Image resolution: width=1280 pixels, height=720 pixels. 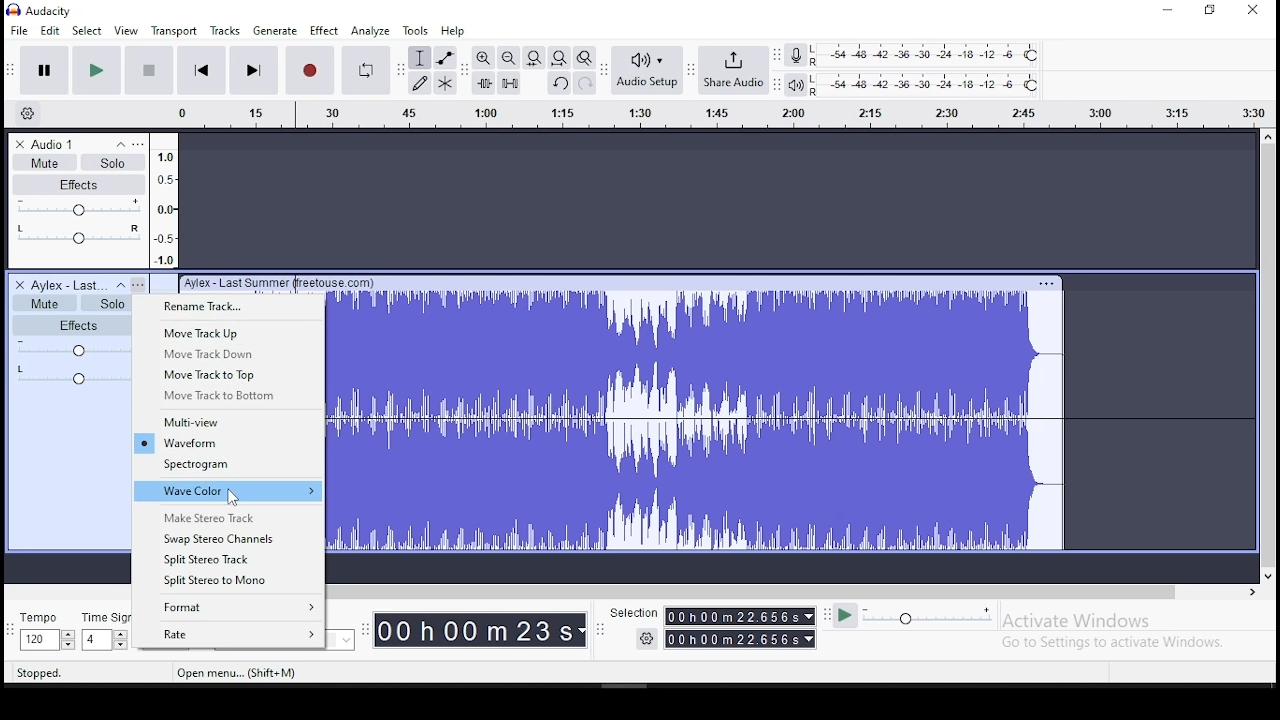 What do you see at coordinates (646, 69) in the screenshot?
I see `audio setup` at bounding box center [646, 69].